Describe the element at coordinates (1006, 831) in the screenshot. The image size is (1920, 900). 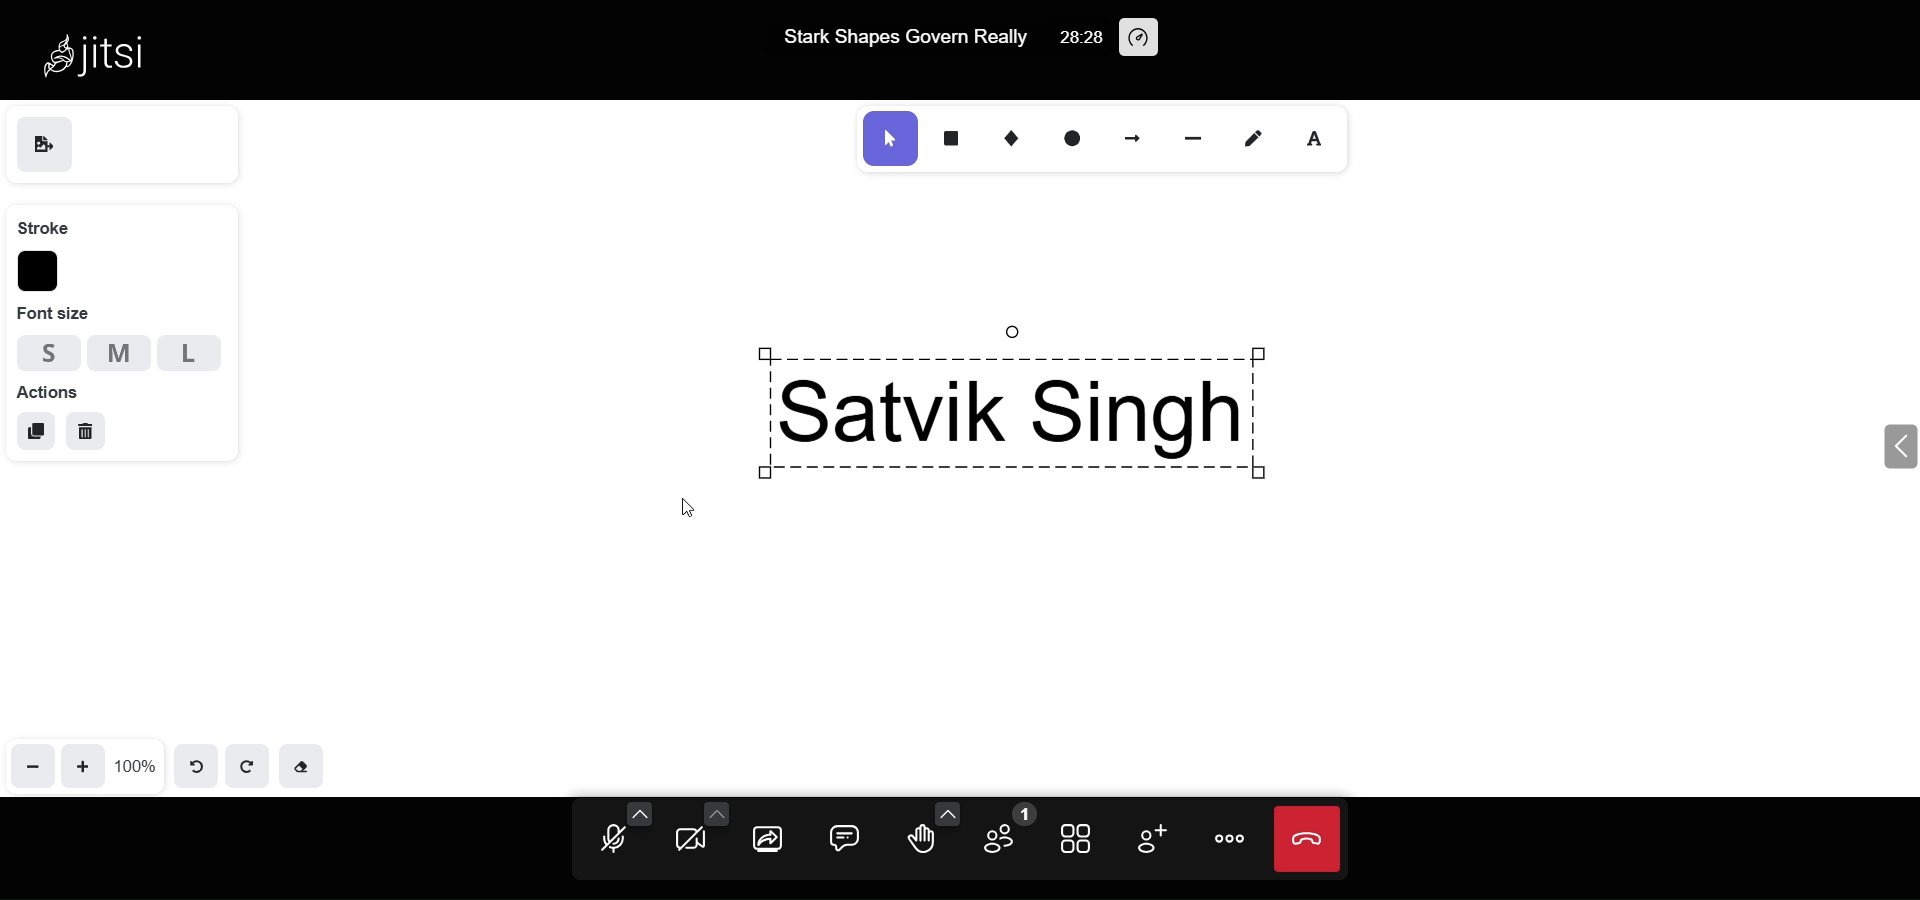
I see `participant` at that location.